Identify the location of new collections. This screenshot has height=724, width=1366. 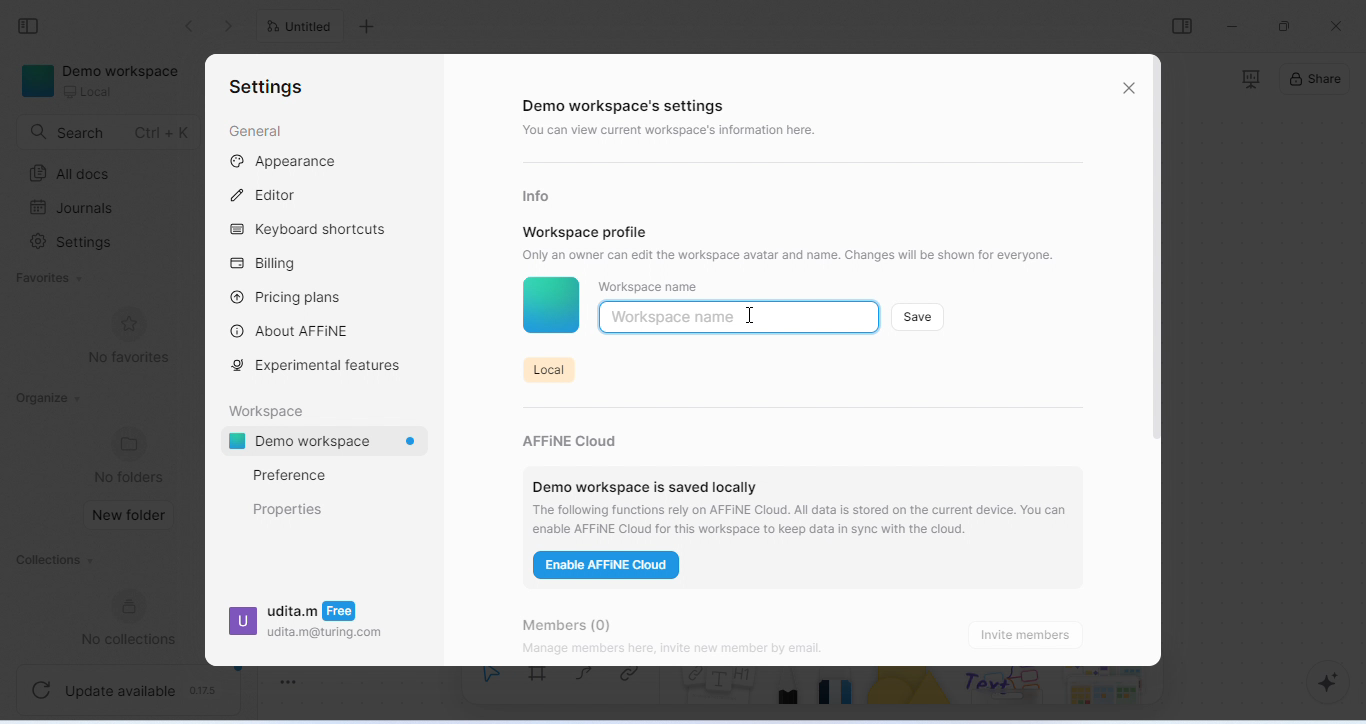
(137, 618).